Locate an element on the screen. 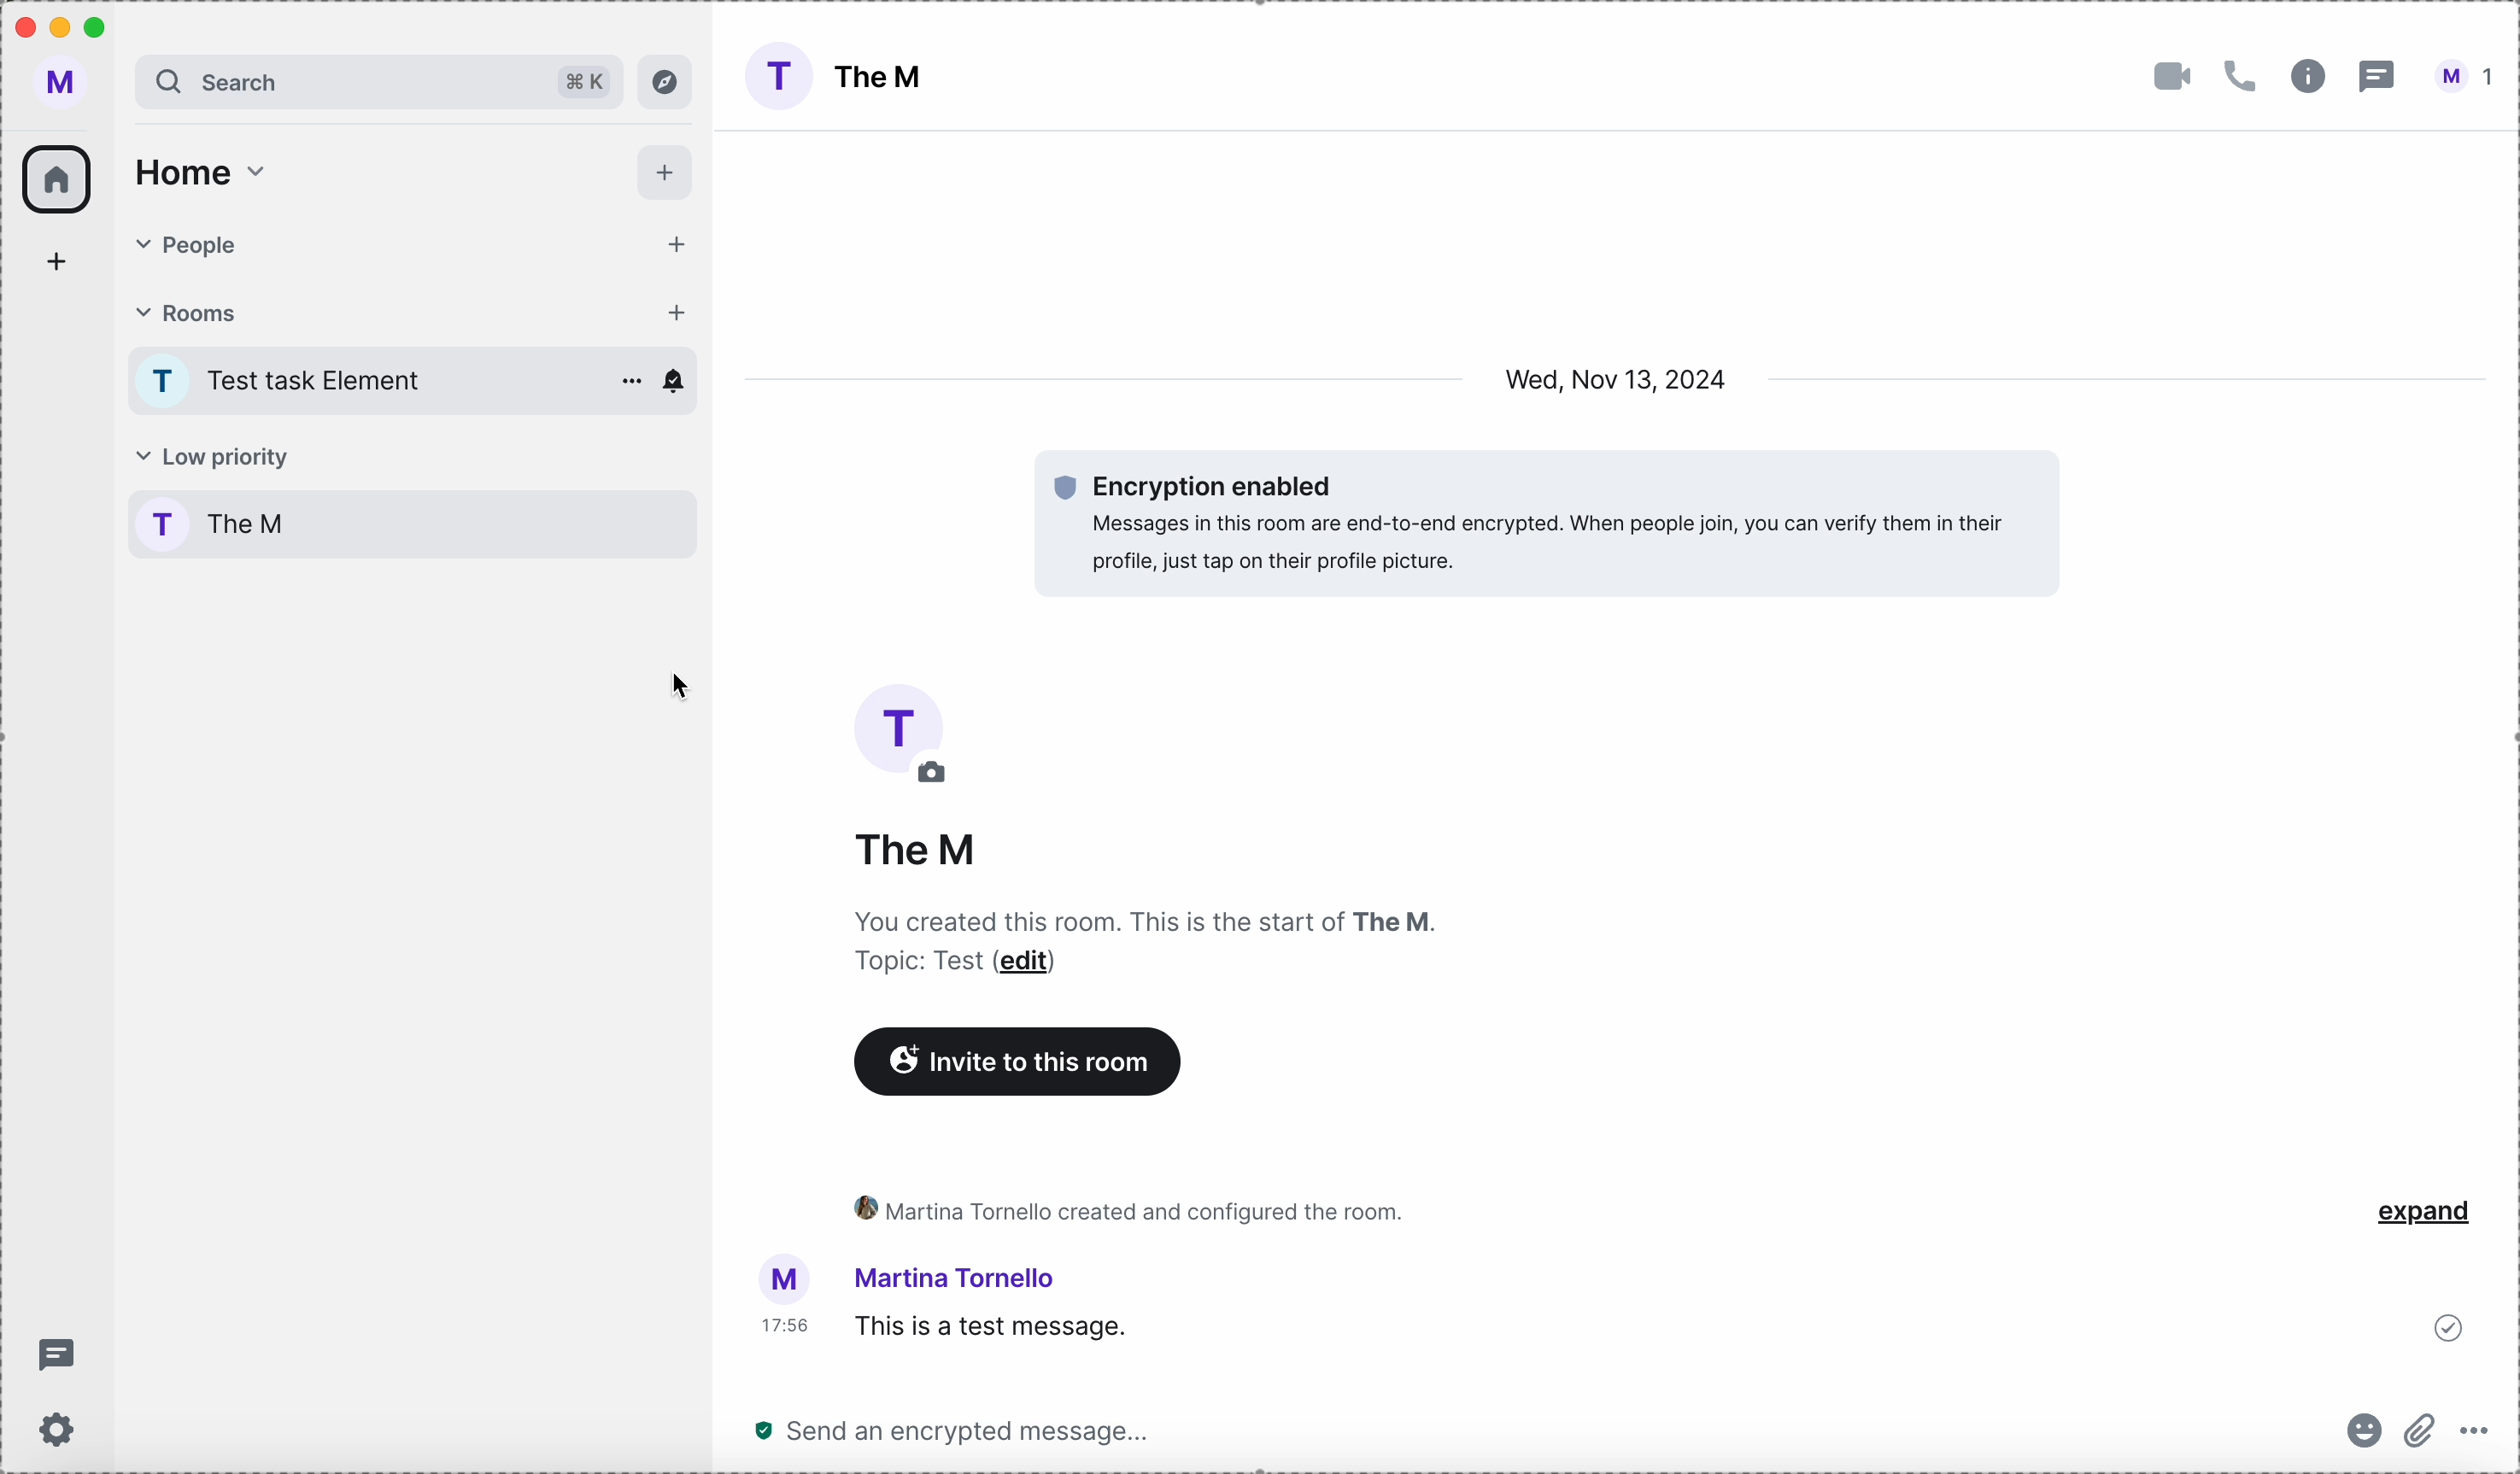 This screenshot has height=1474, width=2520. home is located at coordinates (201, 175).